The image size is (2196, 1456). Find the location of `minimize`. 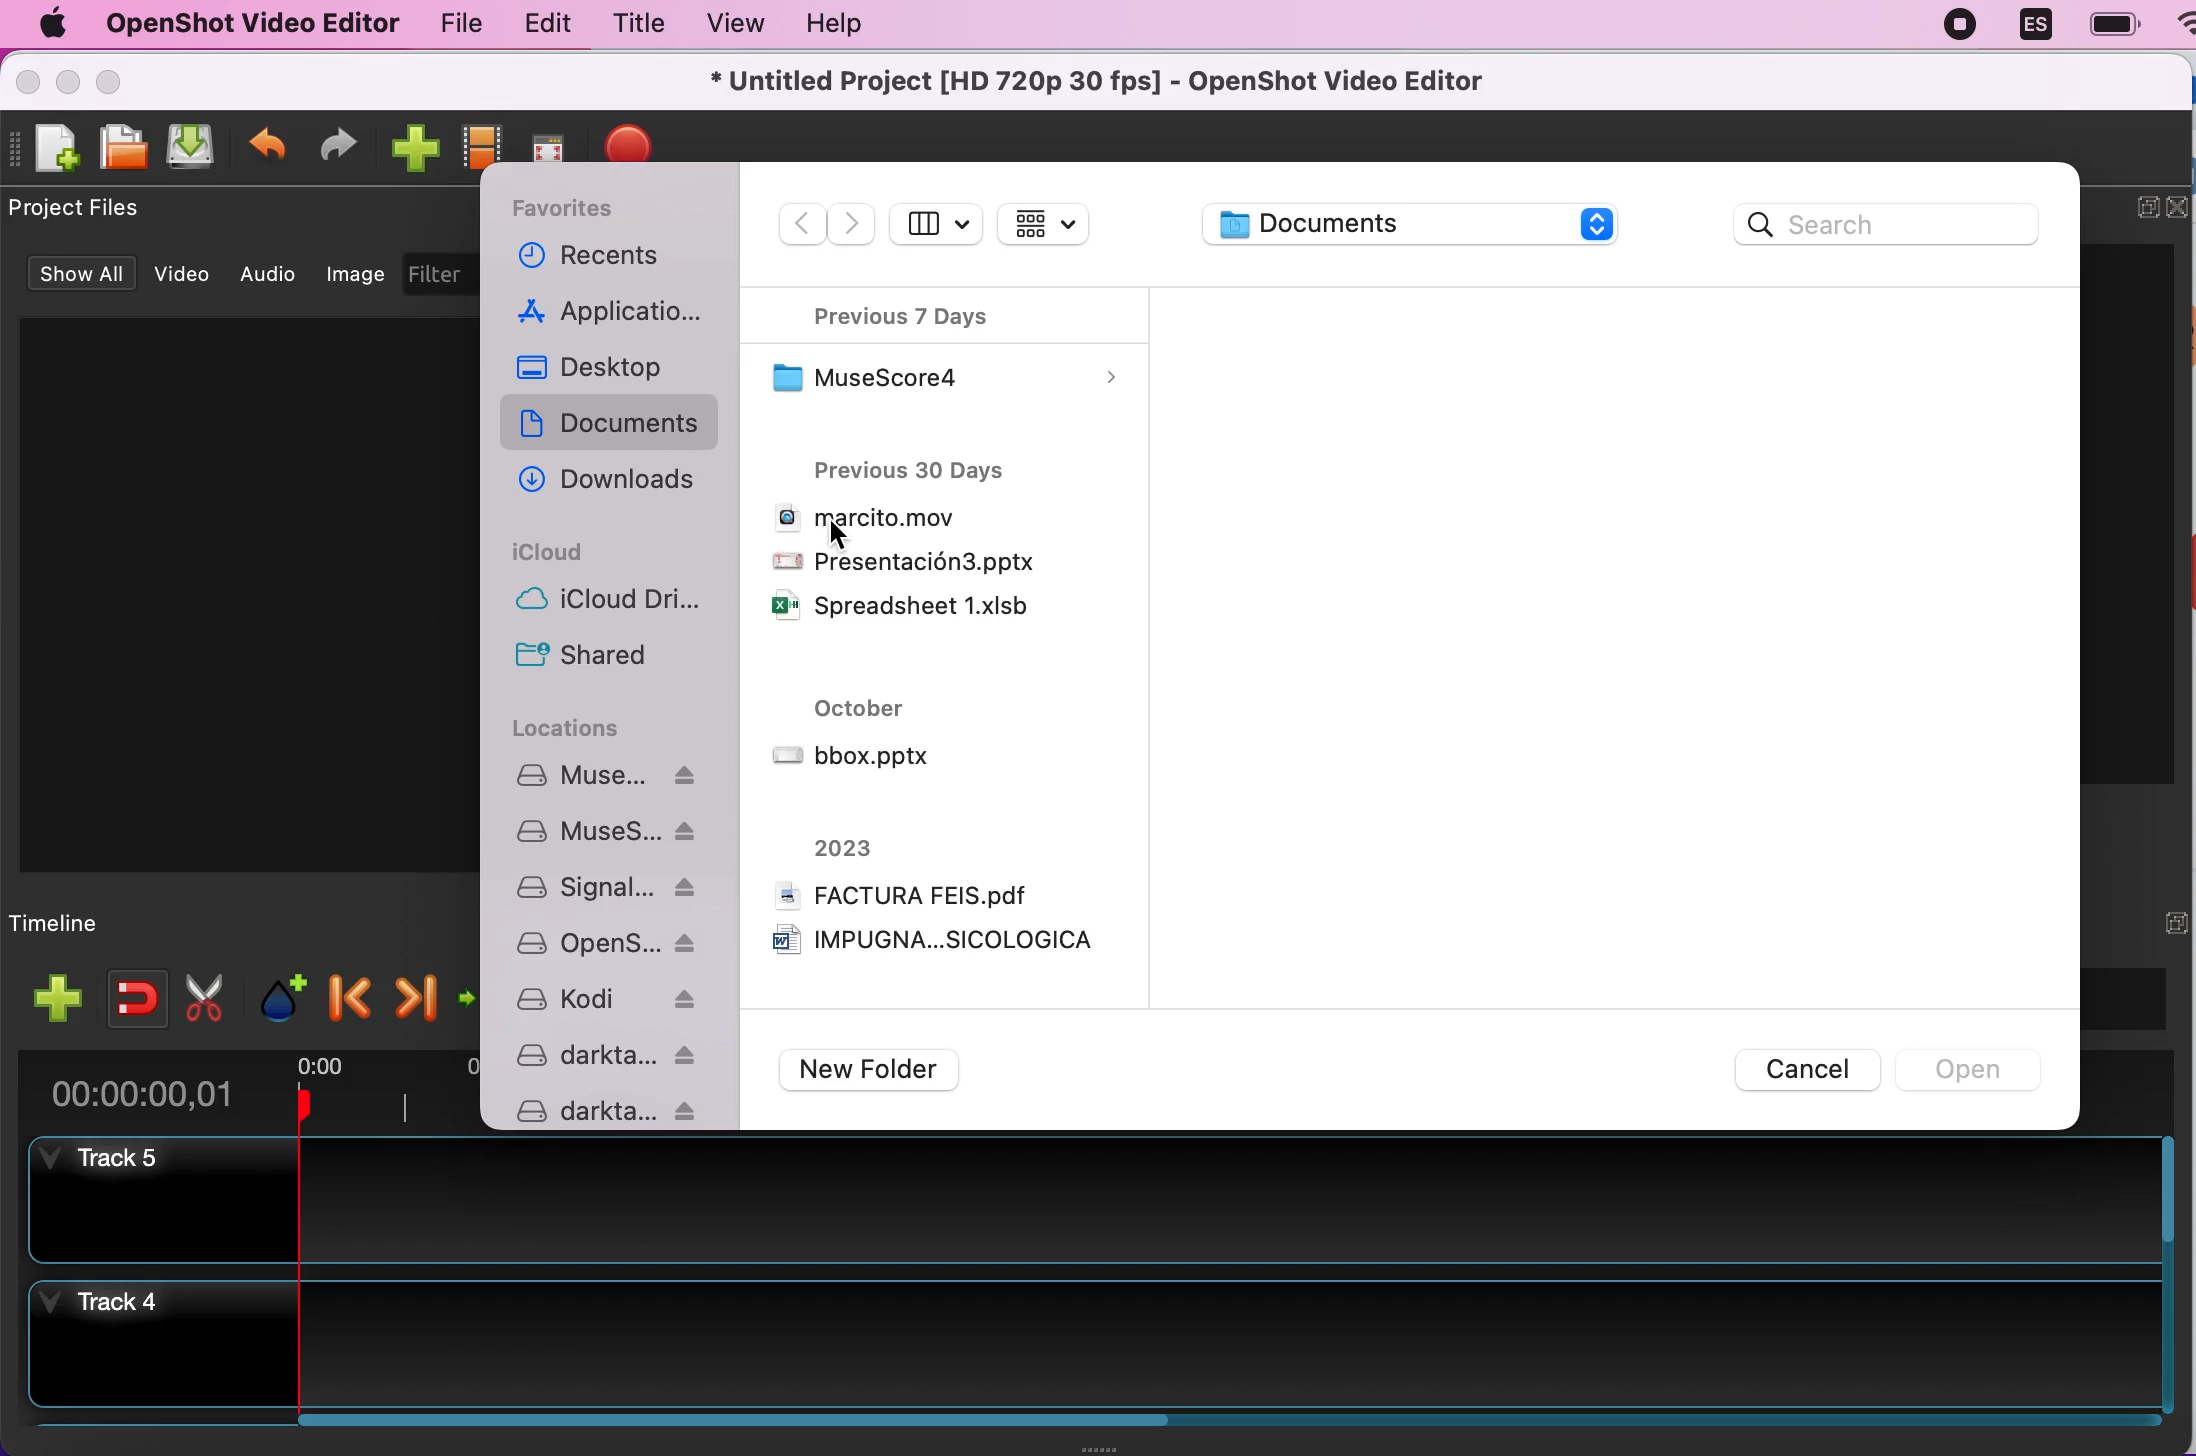

minimize is located at coordinates (70, 85).